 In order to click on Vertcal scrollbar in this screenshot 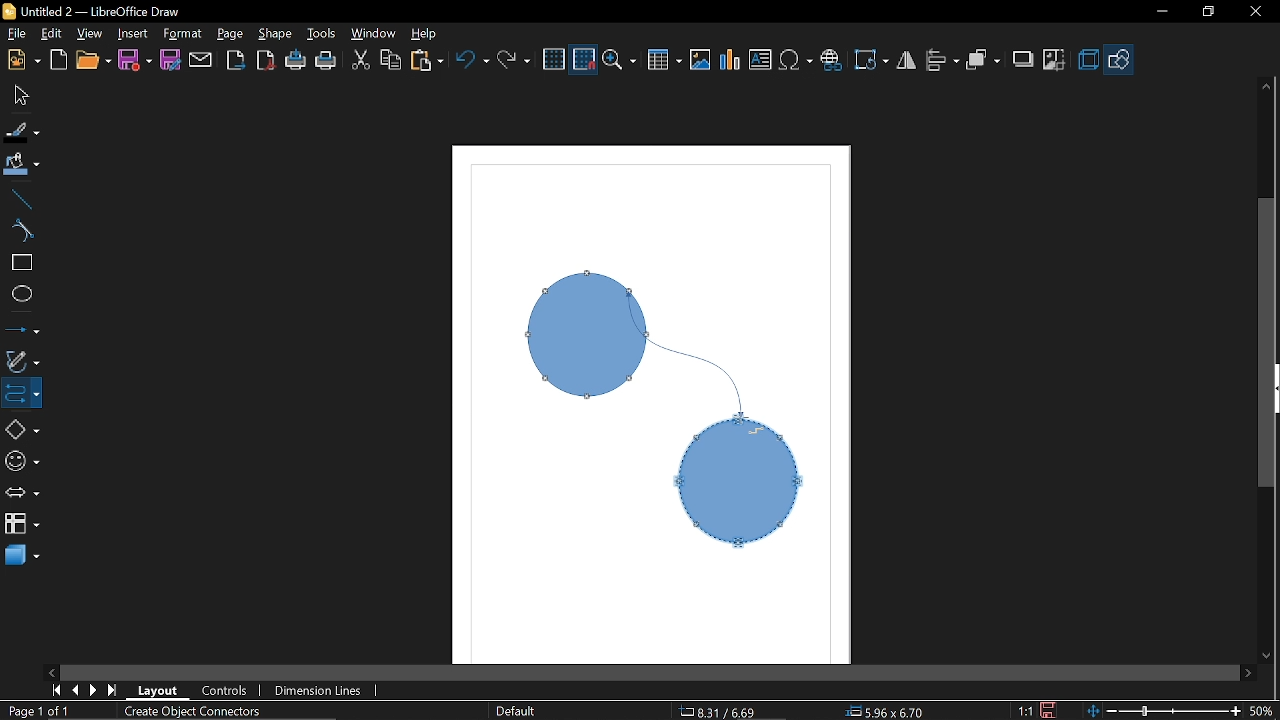, I will do `click(1268, 346)`.